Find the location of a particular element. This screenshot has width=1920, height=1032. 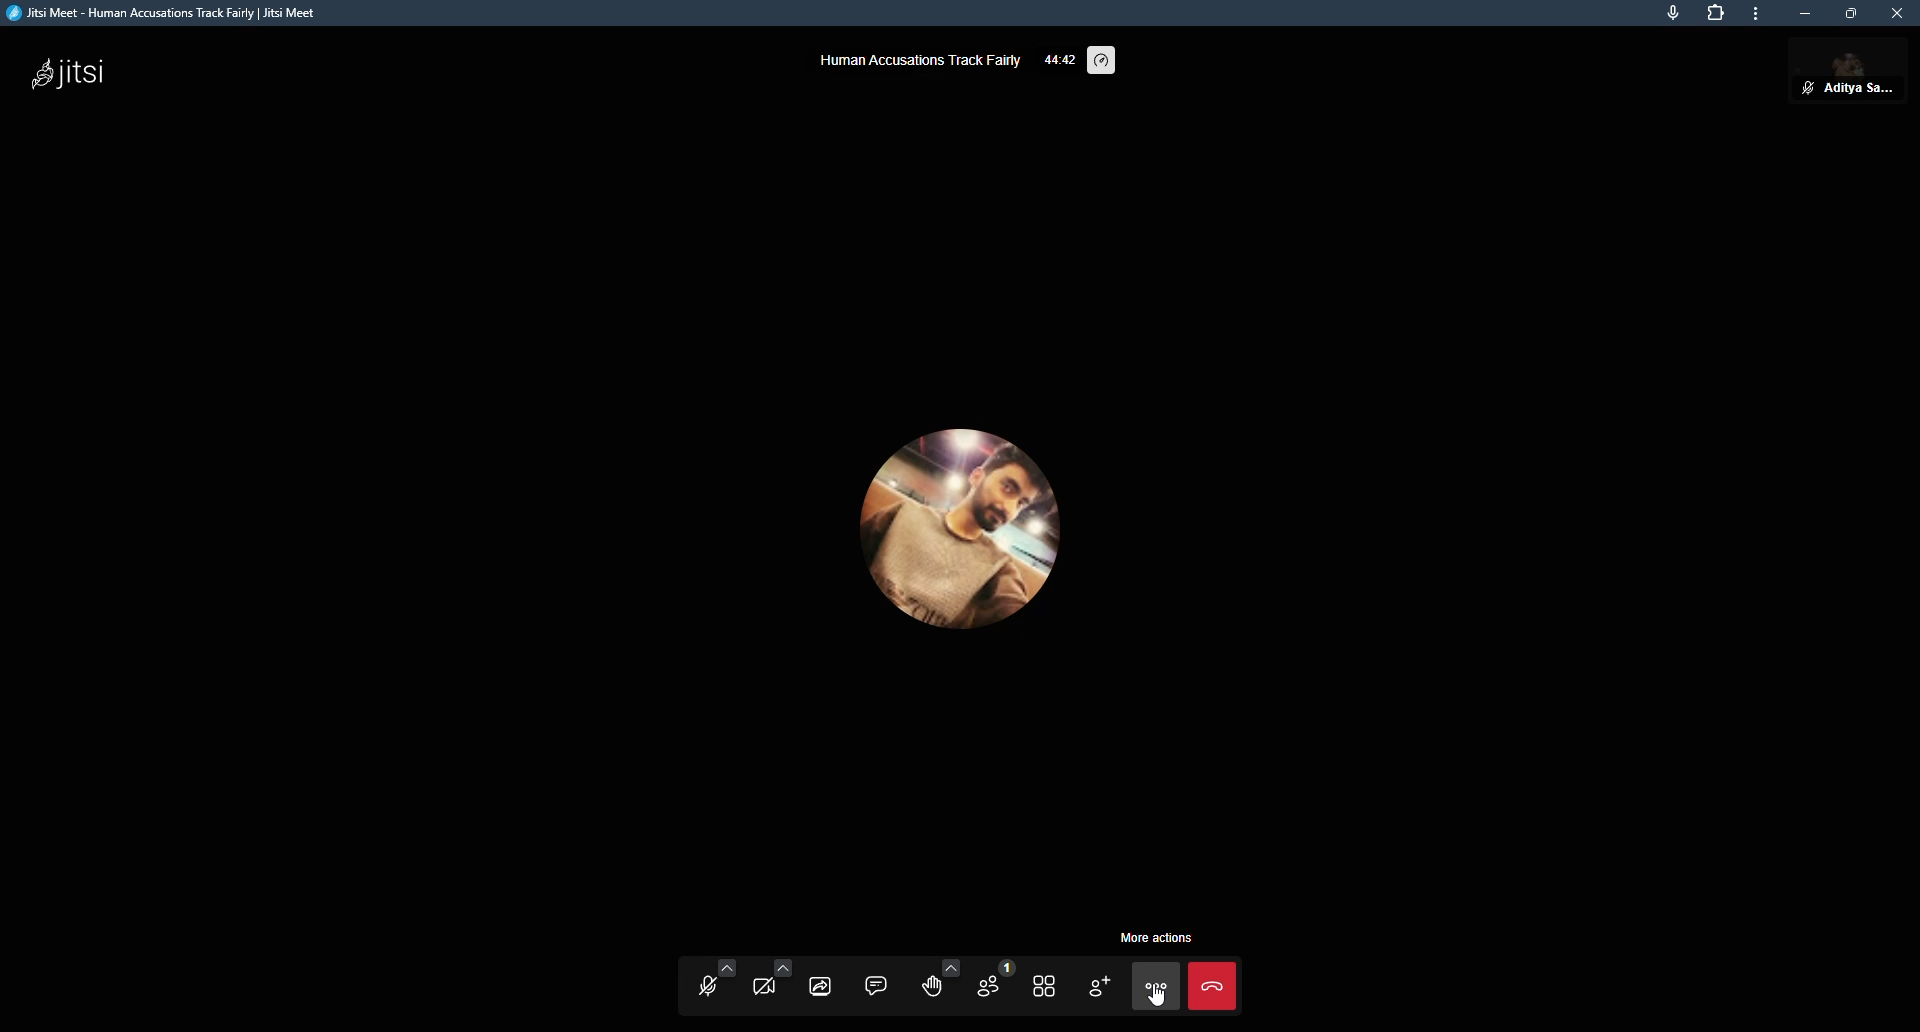

more is located at coordinates (1762, 15).